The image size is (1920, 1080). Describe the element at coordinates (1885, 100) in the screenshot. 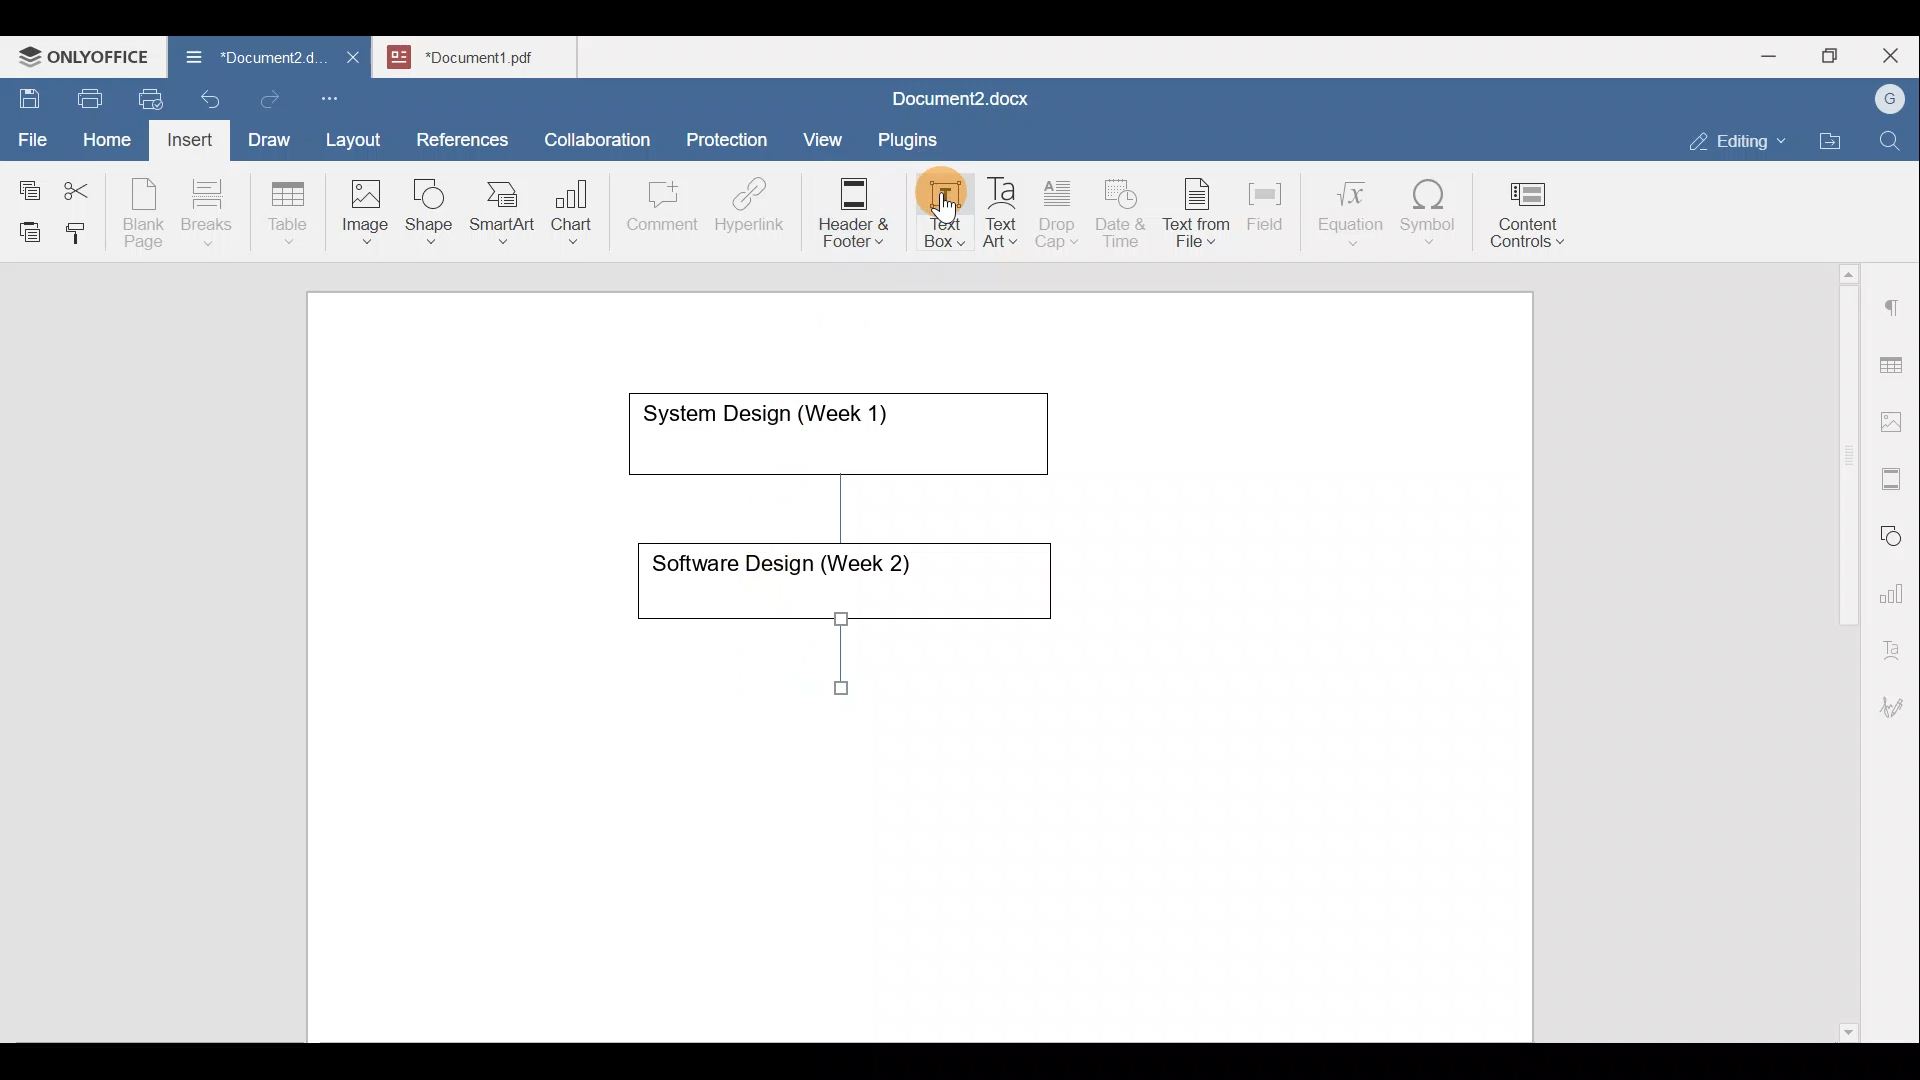

I see `Account name` at that location.